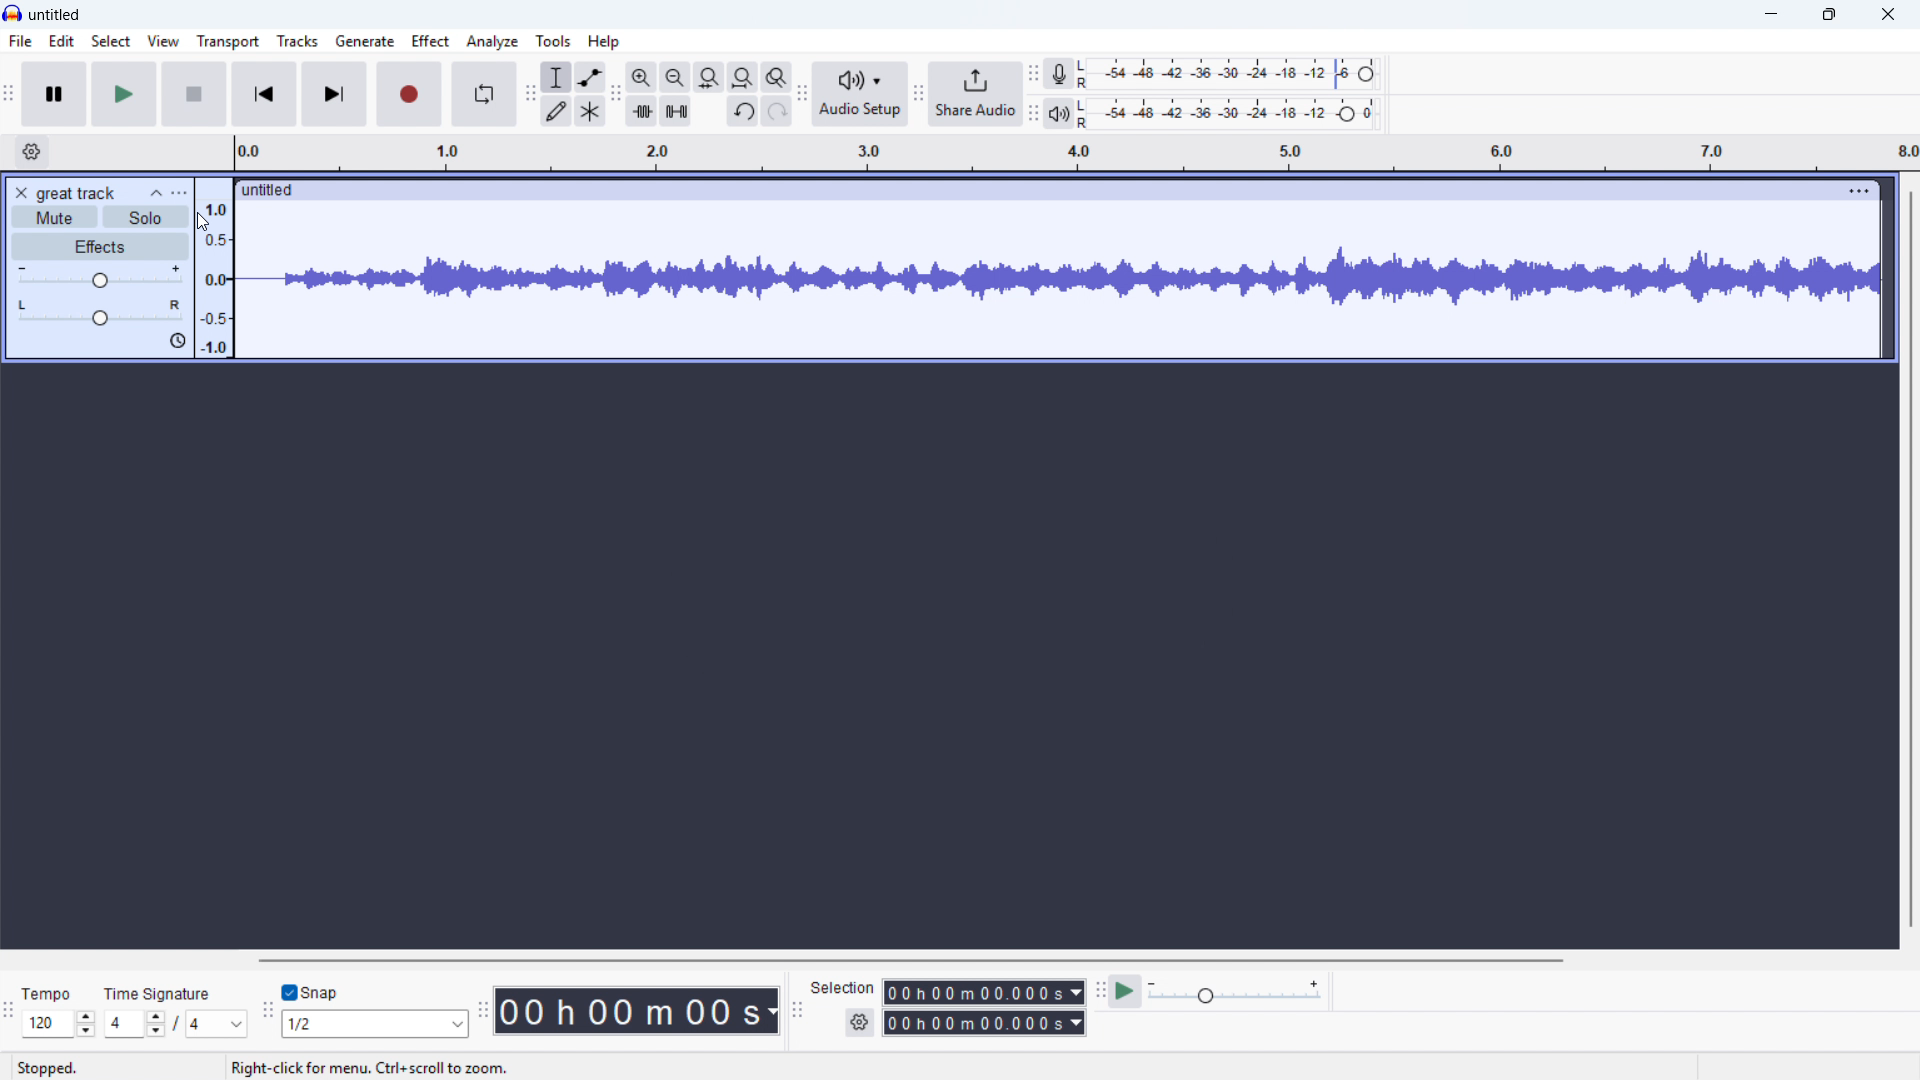 The height and width of the screenshot is (1080, 1920). I want to click on Playback metre , so click(1059, 115).